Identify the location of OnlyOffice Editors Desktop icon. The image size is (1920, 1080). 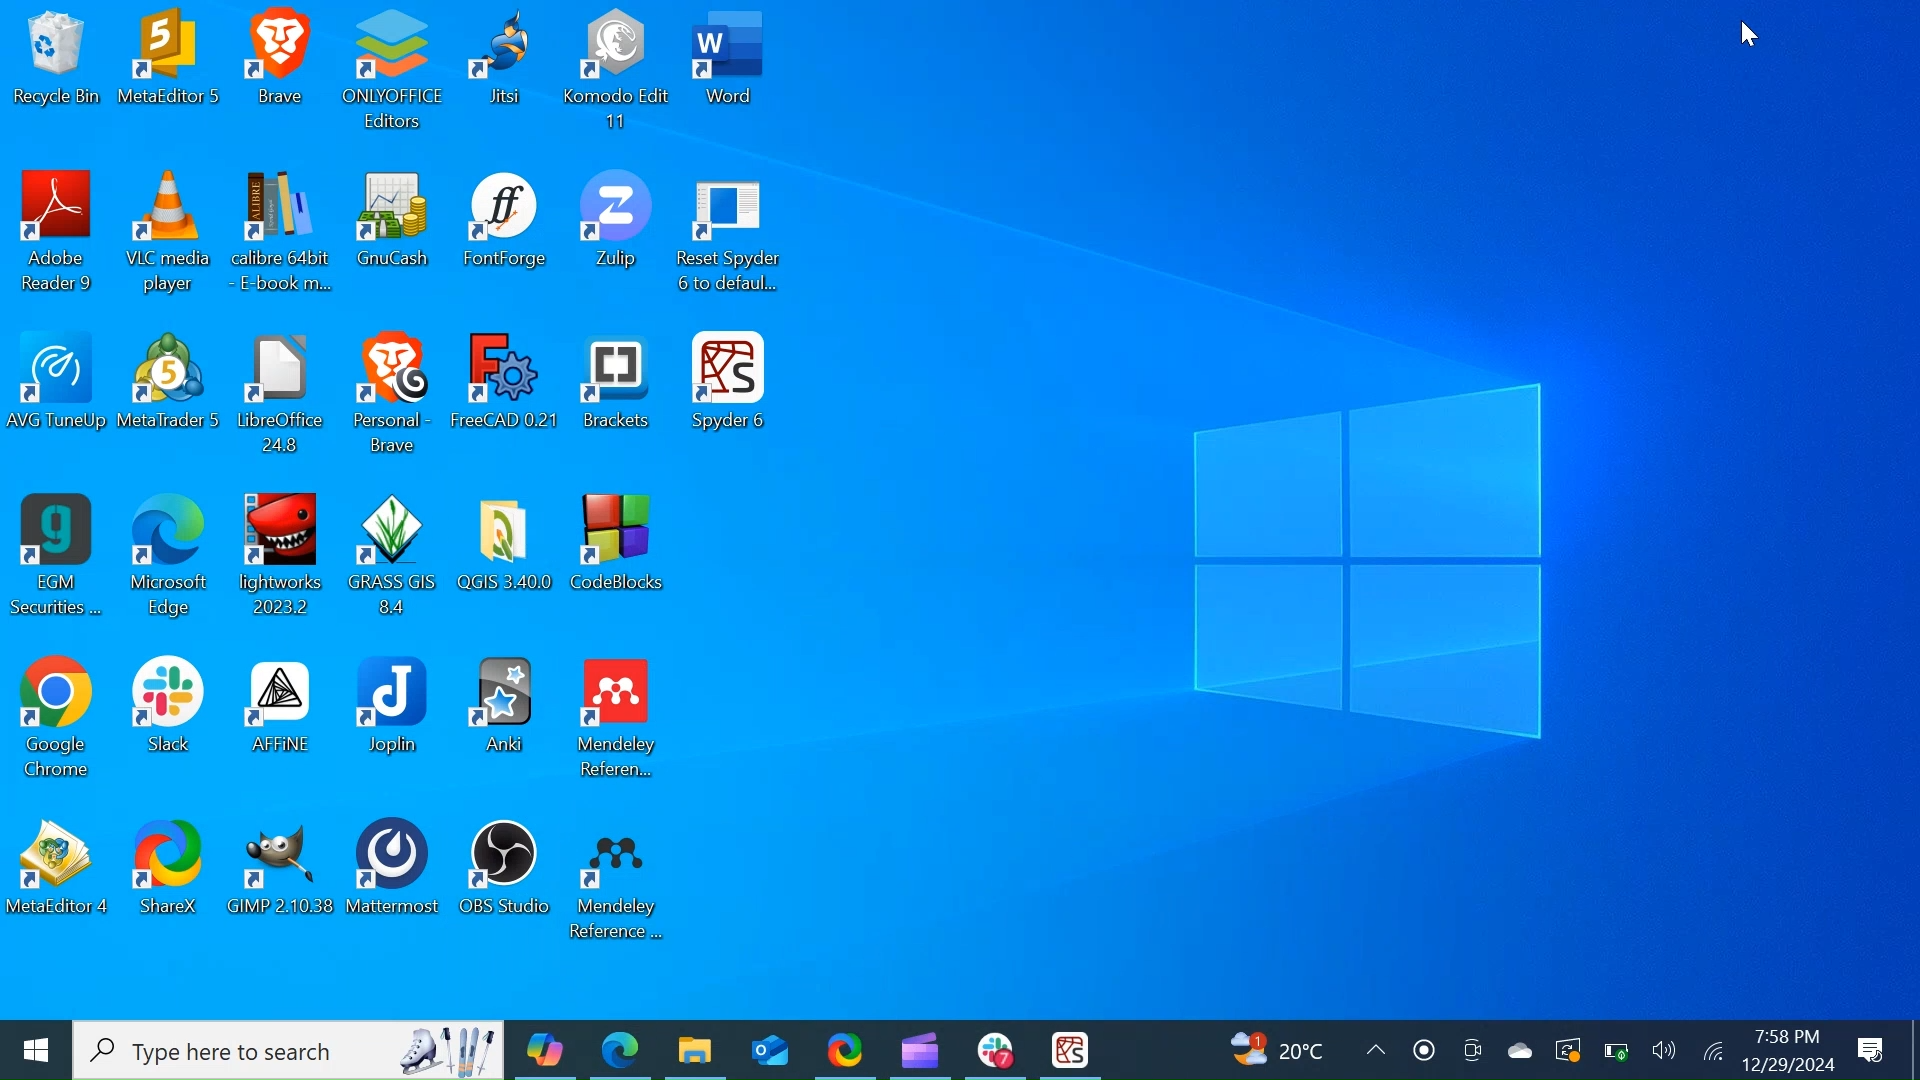
(394, 69).